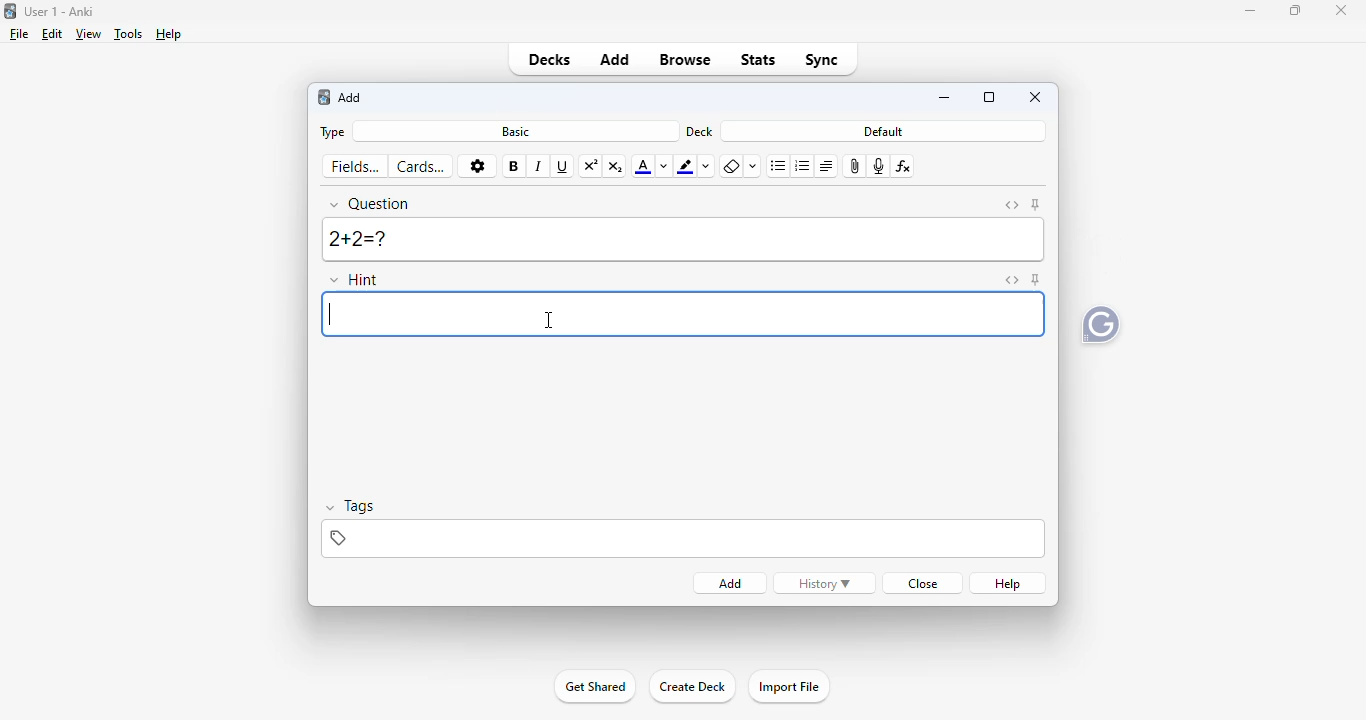  Describe the element at coordinates (989, 96) in the screenshot. I see `maximize` at that location.